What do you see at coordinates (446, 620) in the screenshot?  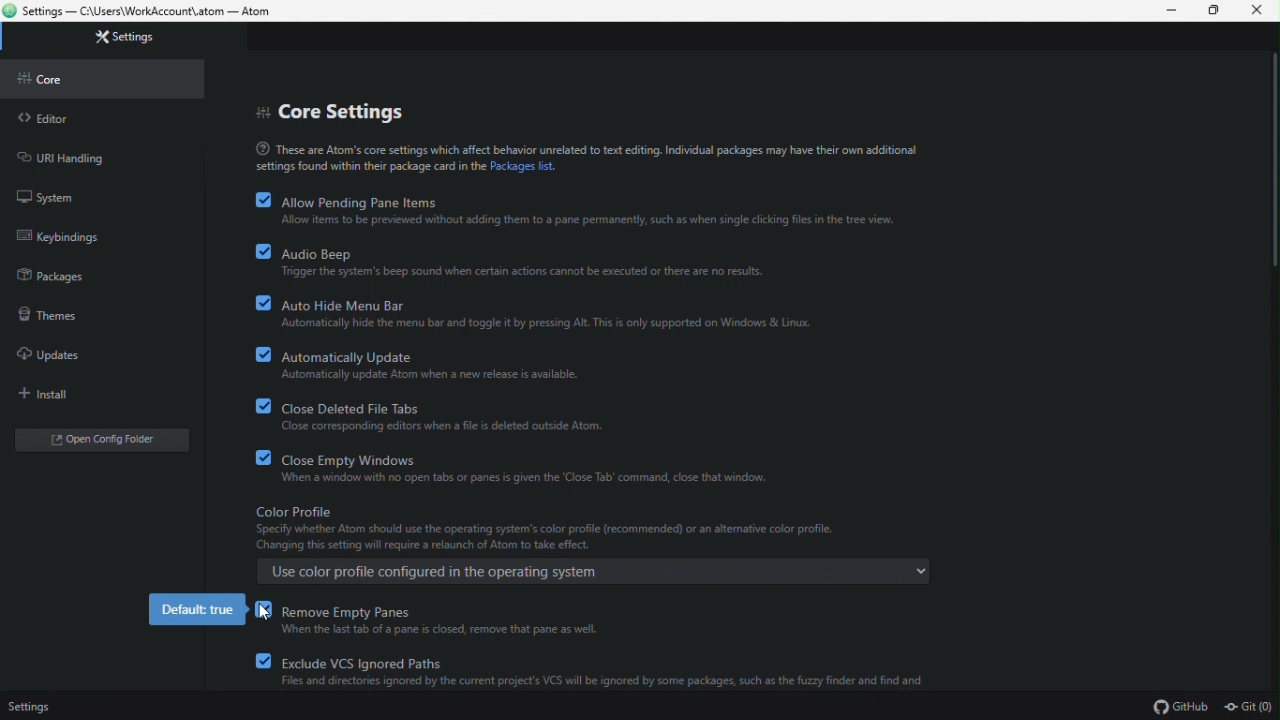 I see `remove empty panes(enabled)` at bounding box center [446, 620].